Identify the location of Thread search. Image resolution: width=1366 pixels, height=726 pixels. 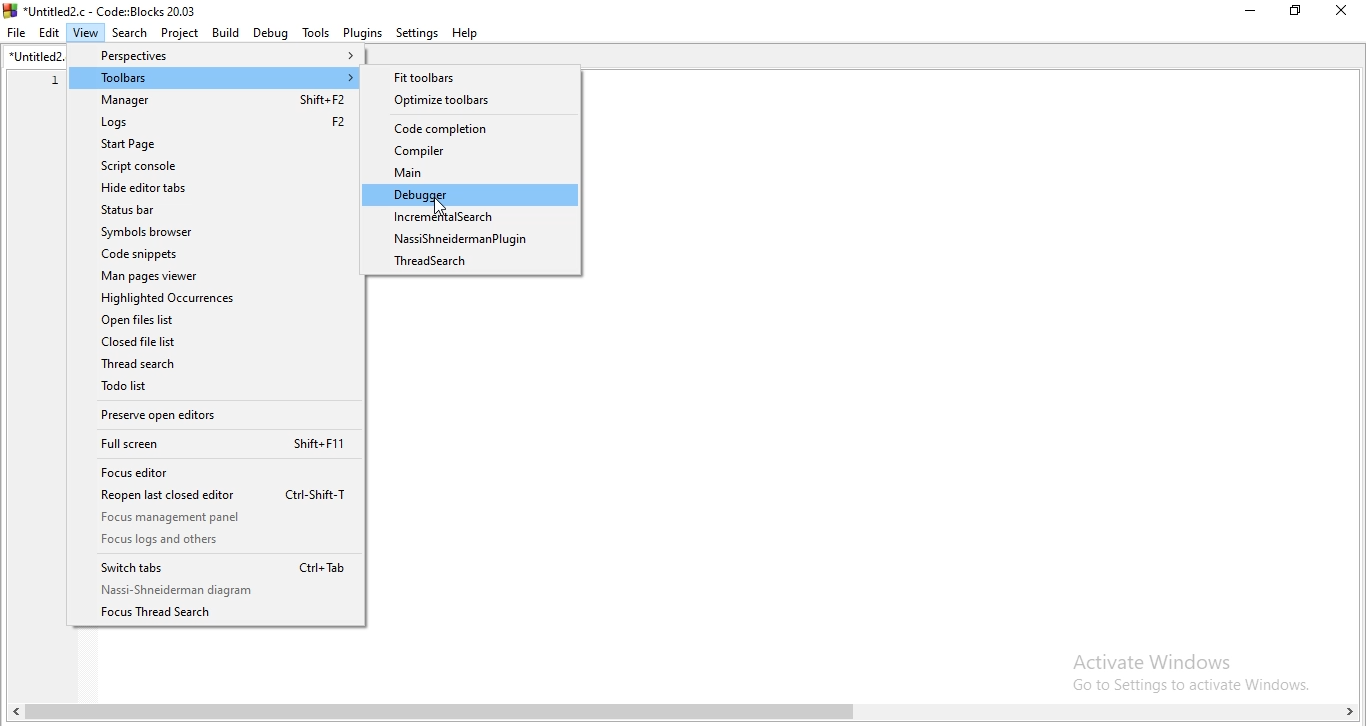
(215, 365).